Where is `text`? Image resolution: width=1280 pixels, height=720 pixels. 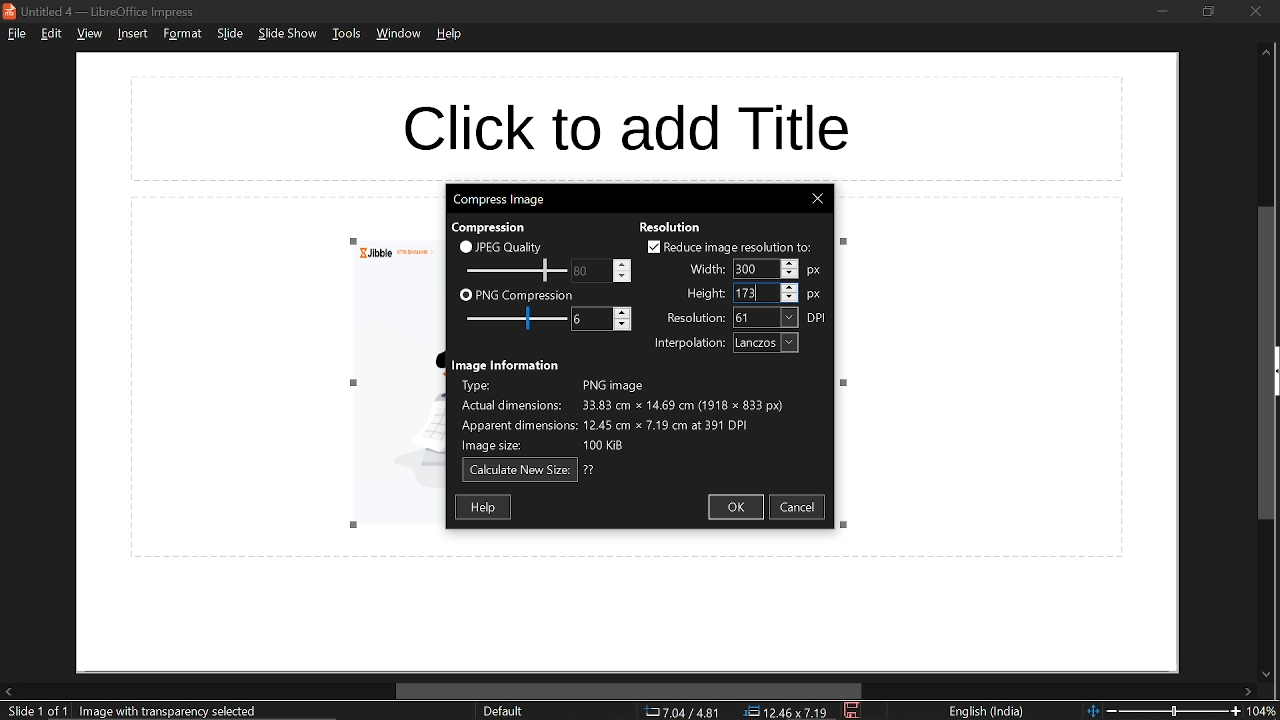
text is located at coordinates (671, 225).